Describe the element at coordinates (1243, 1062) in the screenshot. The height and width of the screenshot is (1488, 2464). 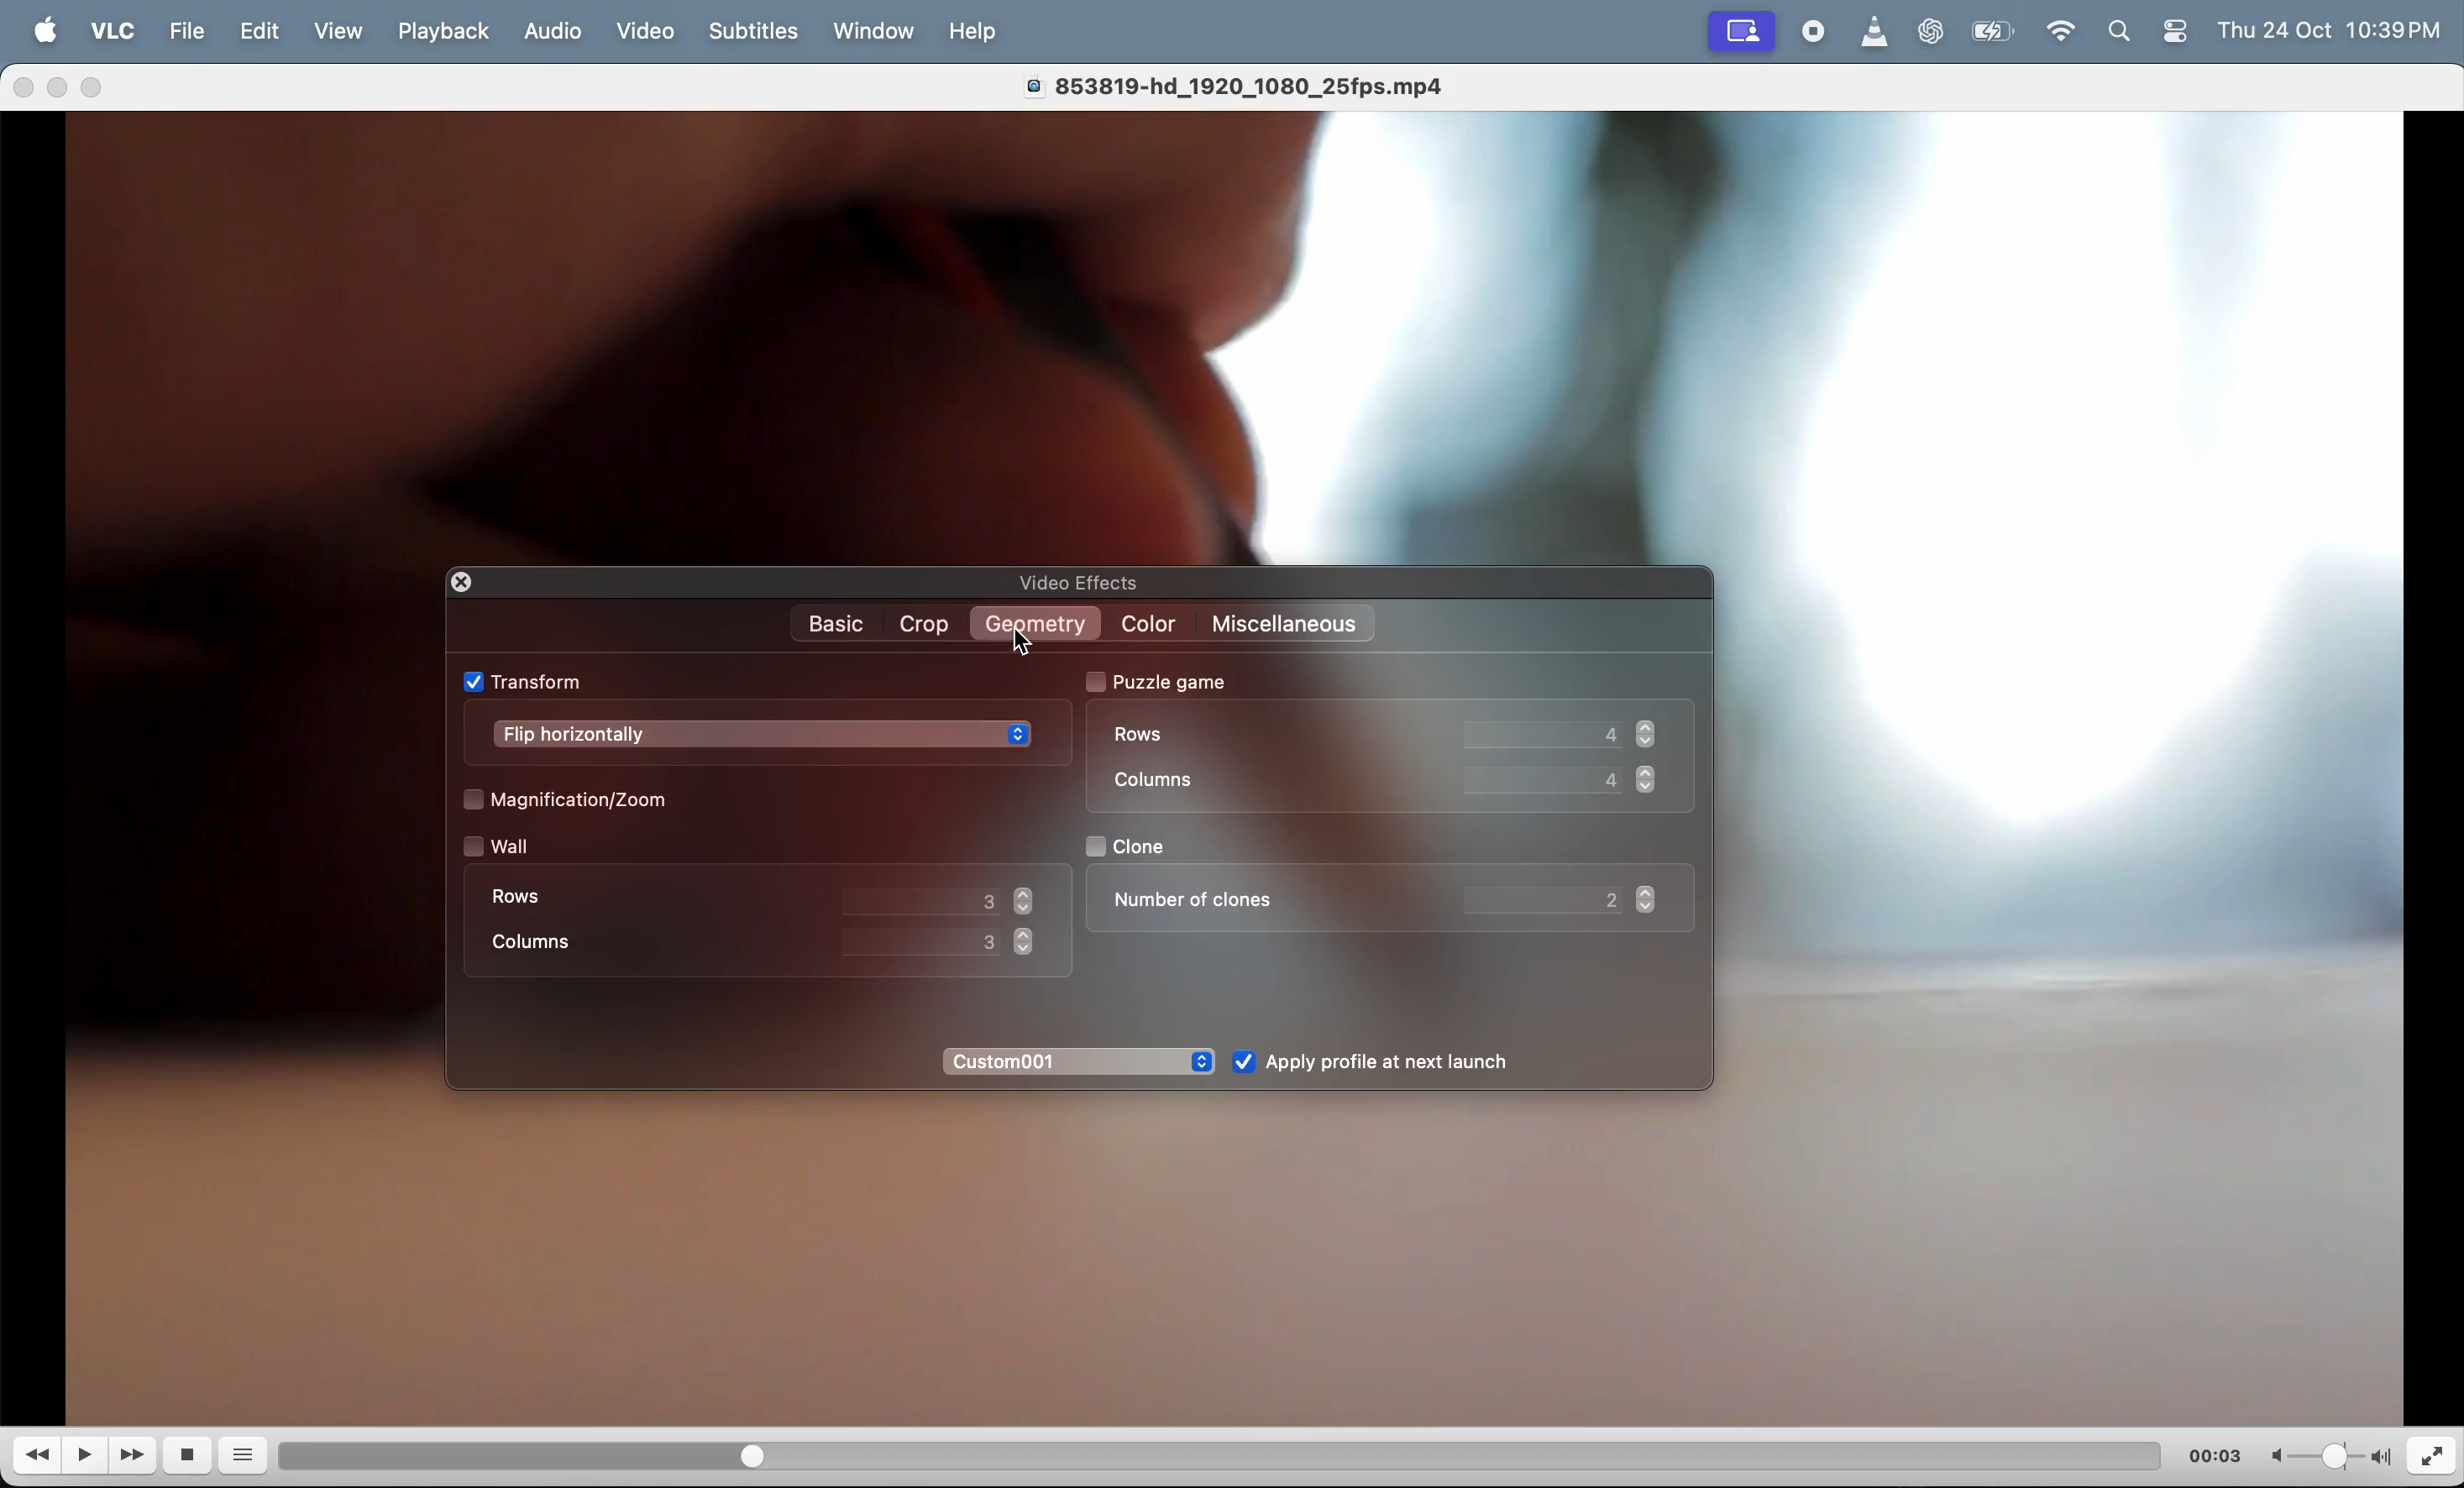
I see `check box` at that location.